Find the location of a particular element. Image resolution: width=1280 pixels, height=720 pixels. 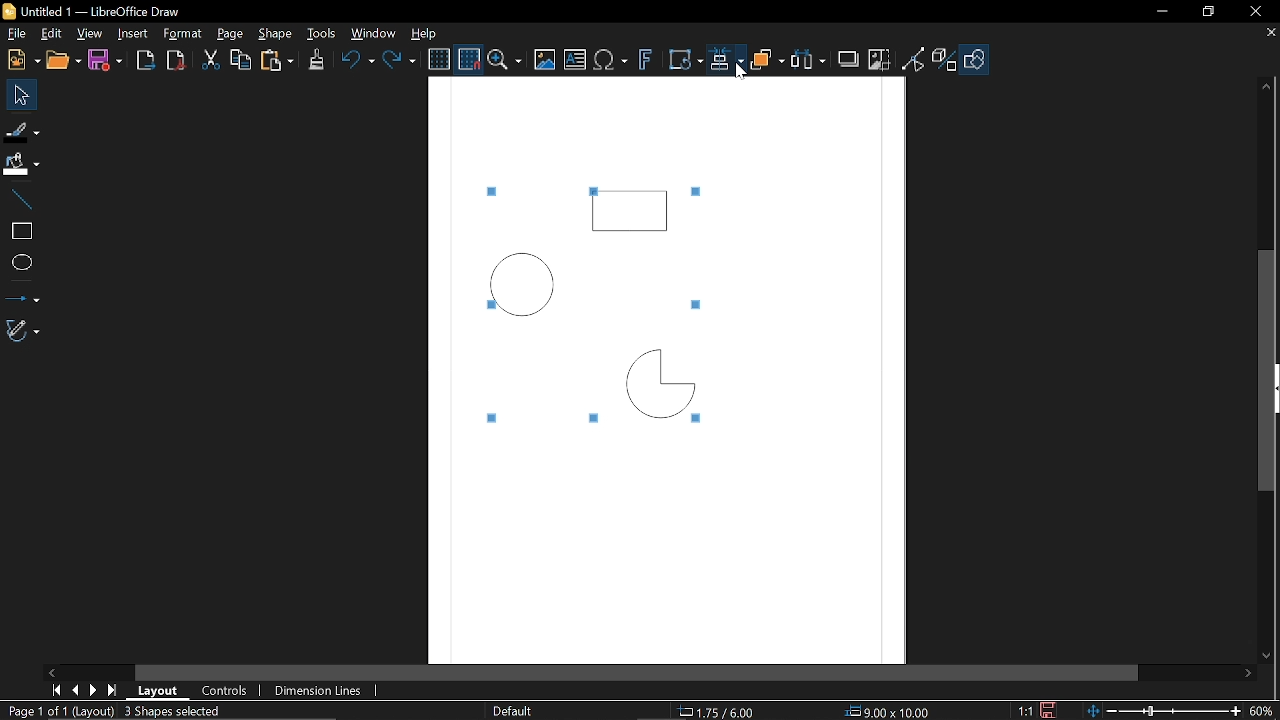

next page is located at coordinates (89, 690).